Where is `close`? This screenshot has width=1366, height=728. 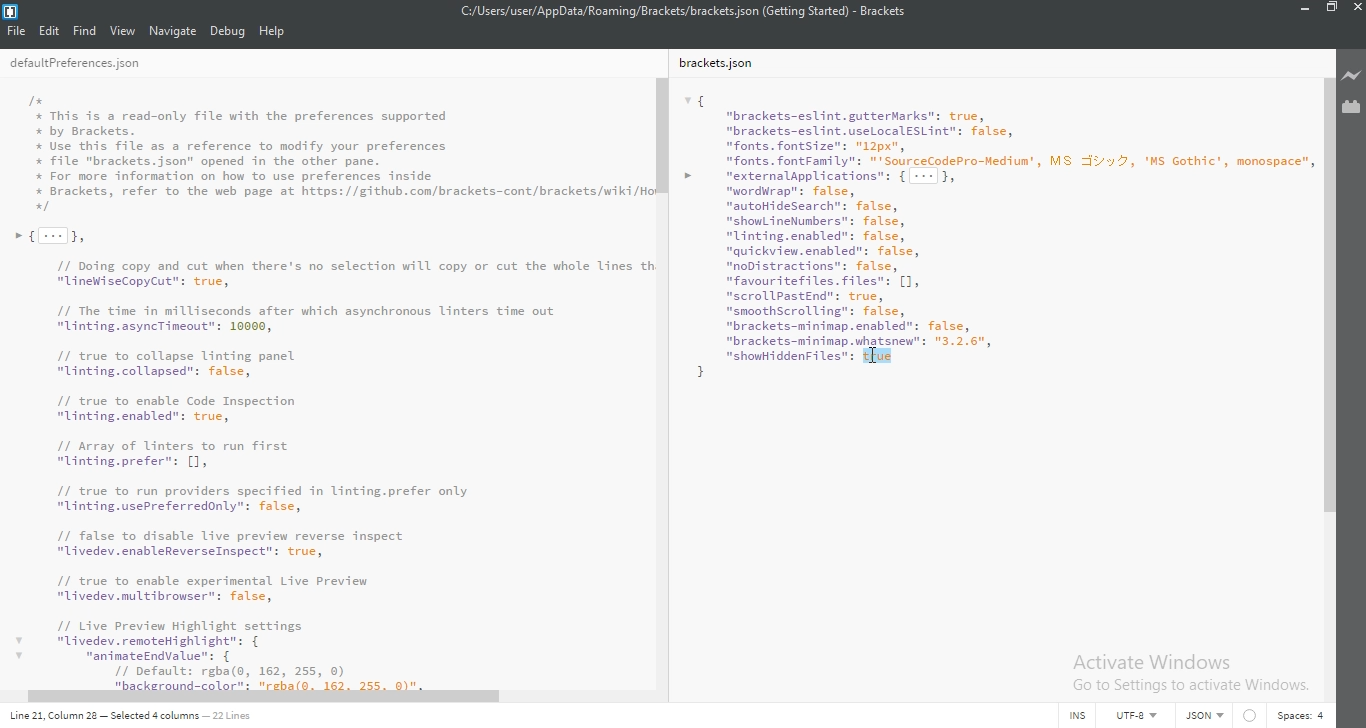 close is located at coordinates (1357, 8).